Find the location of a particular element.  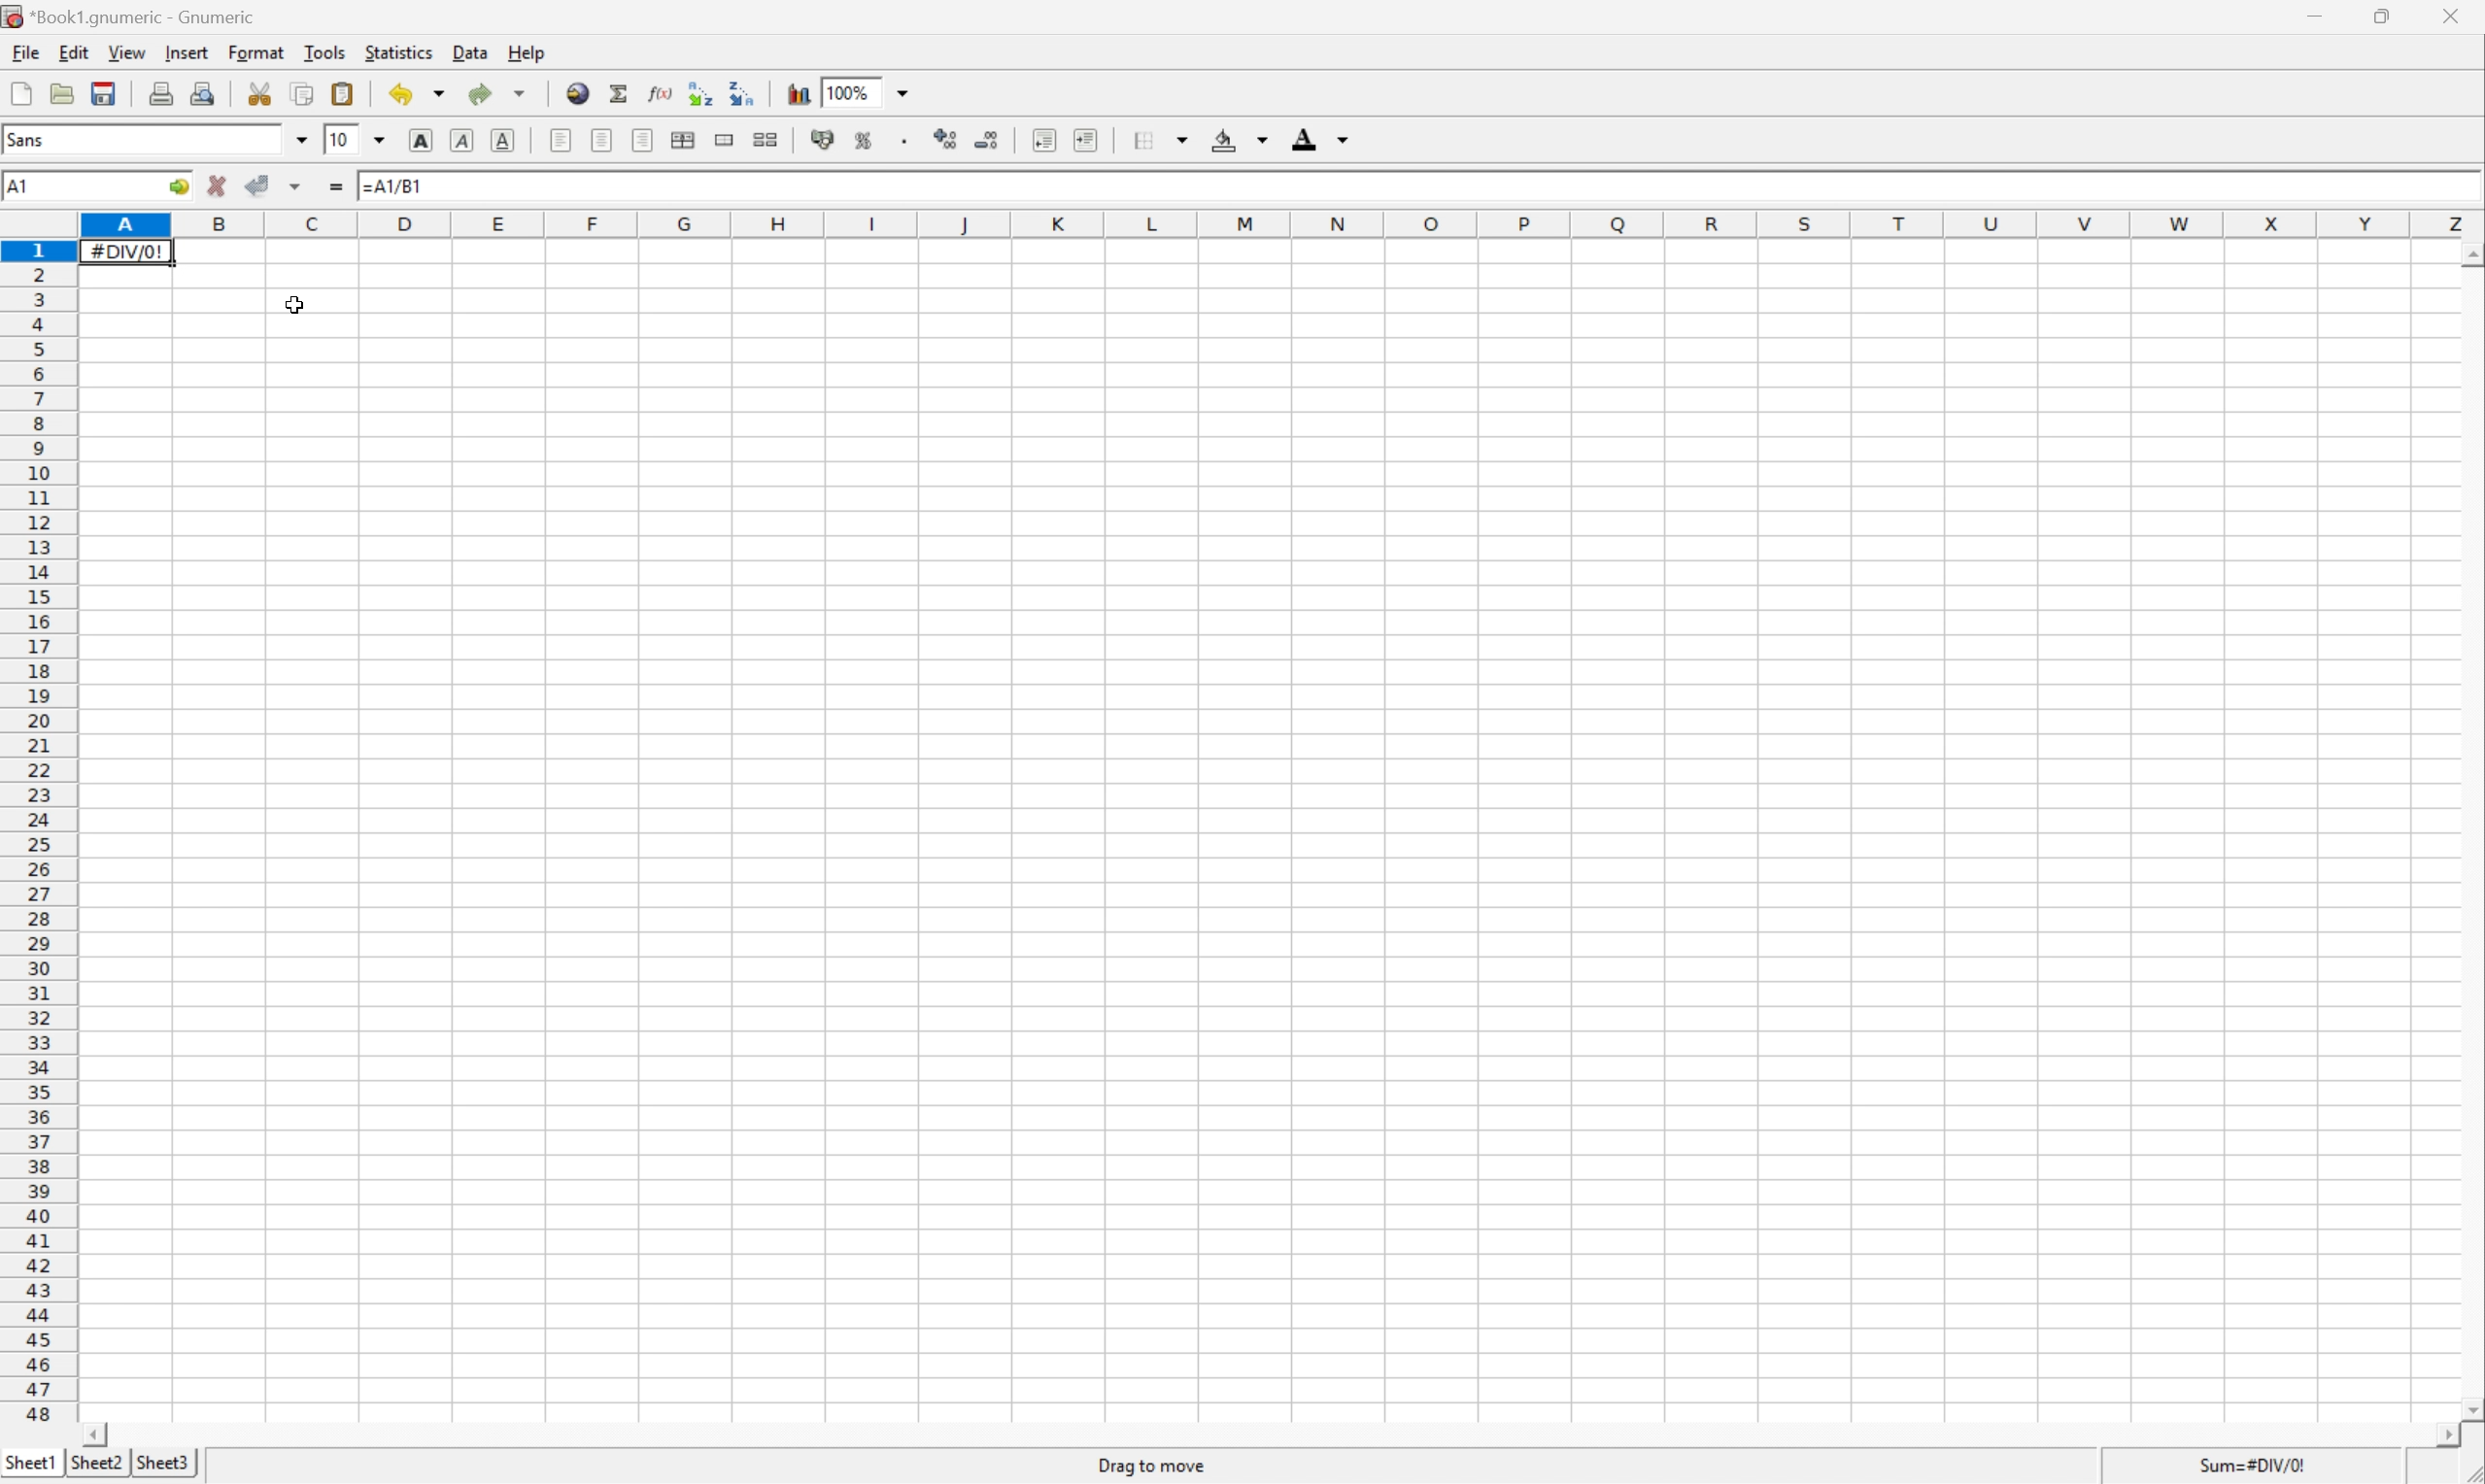

Sheet1 is located at coordinates (30, 1459).